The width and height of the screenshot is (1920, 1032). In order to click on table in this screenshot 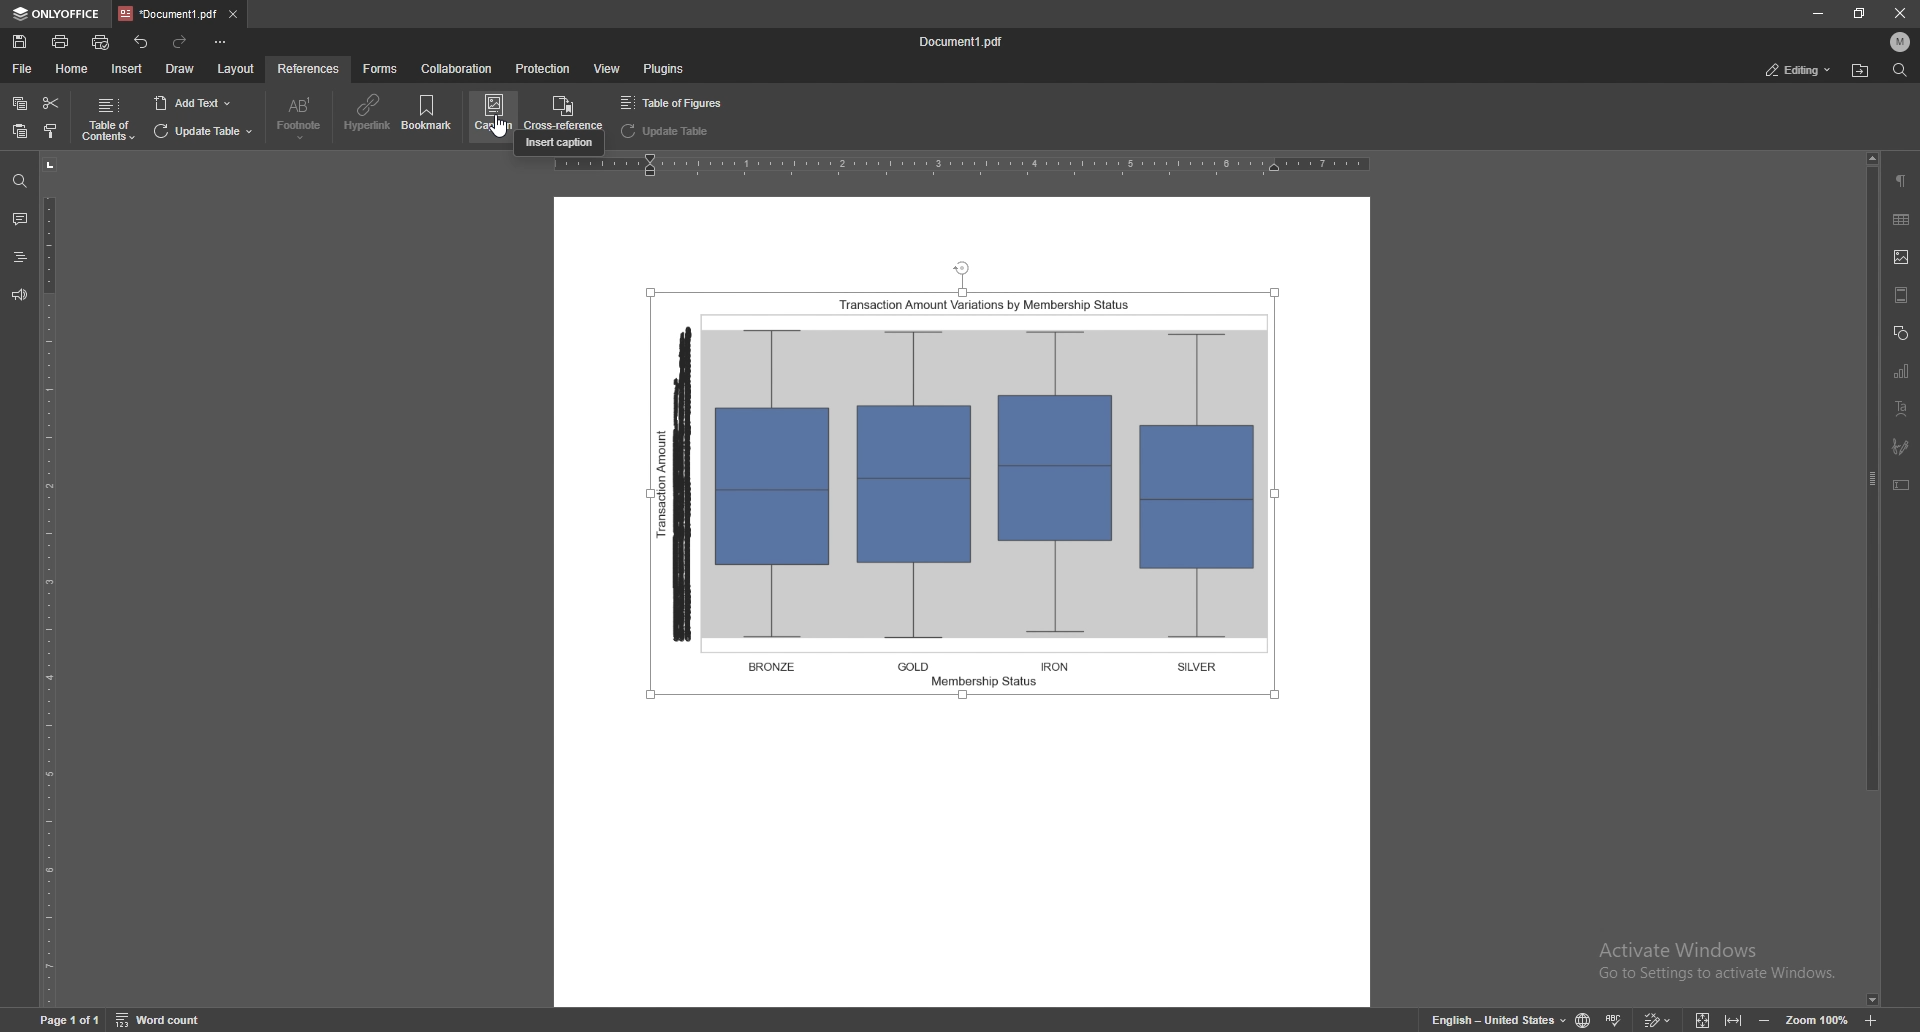, I will do `click(1902, 219)`.